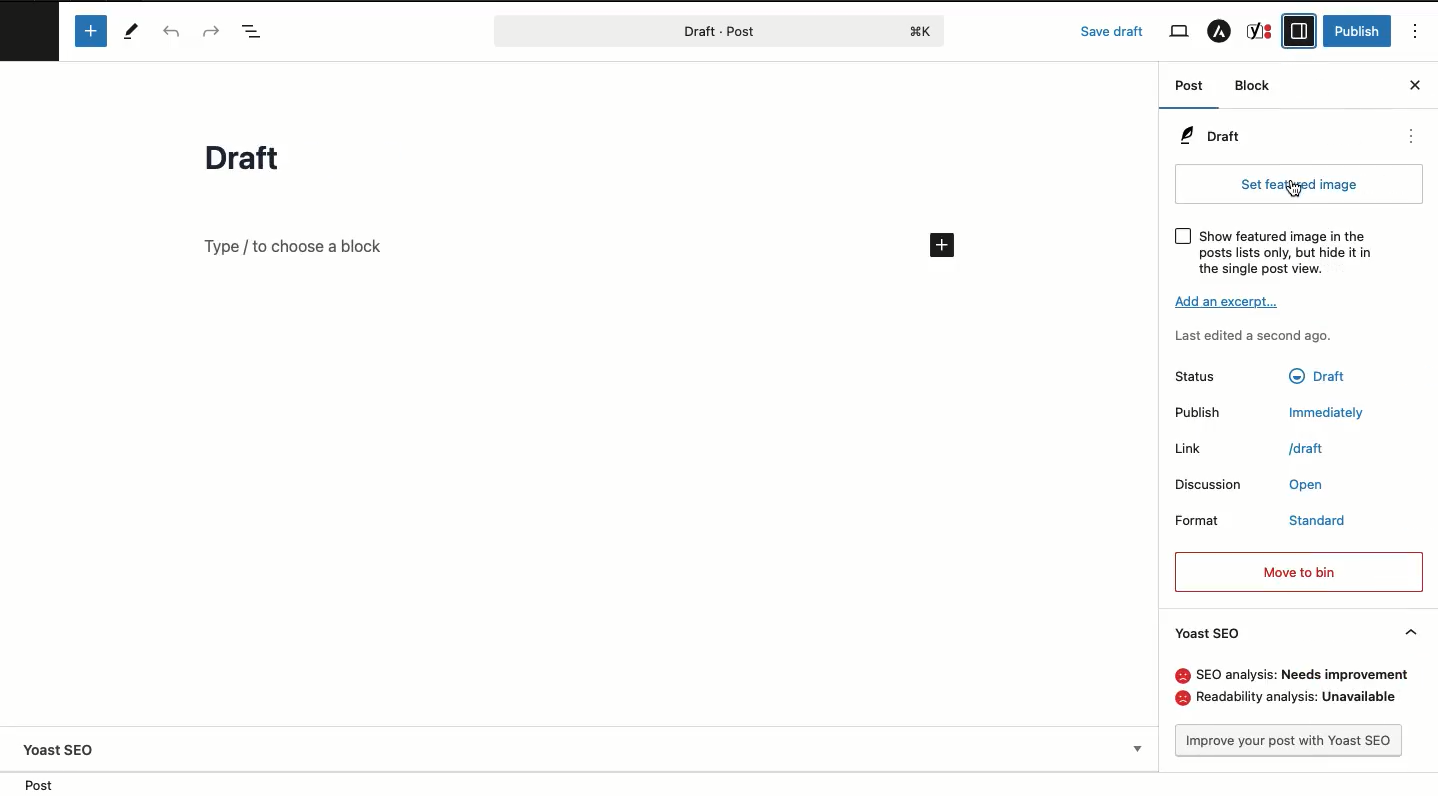 The height and width of the screenshot is (796, 1438). Describe the element at coordinates (1297, 698) in the screenshot. I see `text` at that location.